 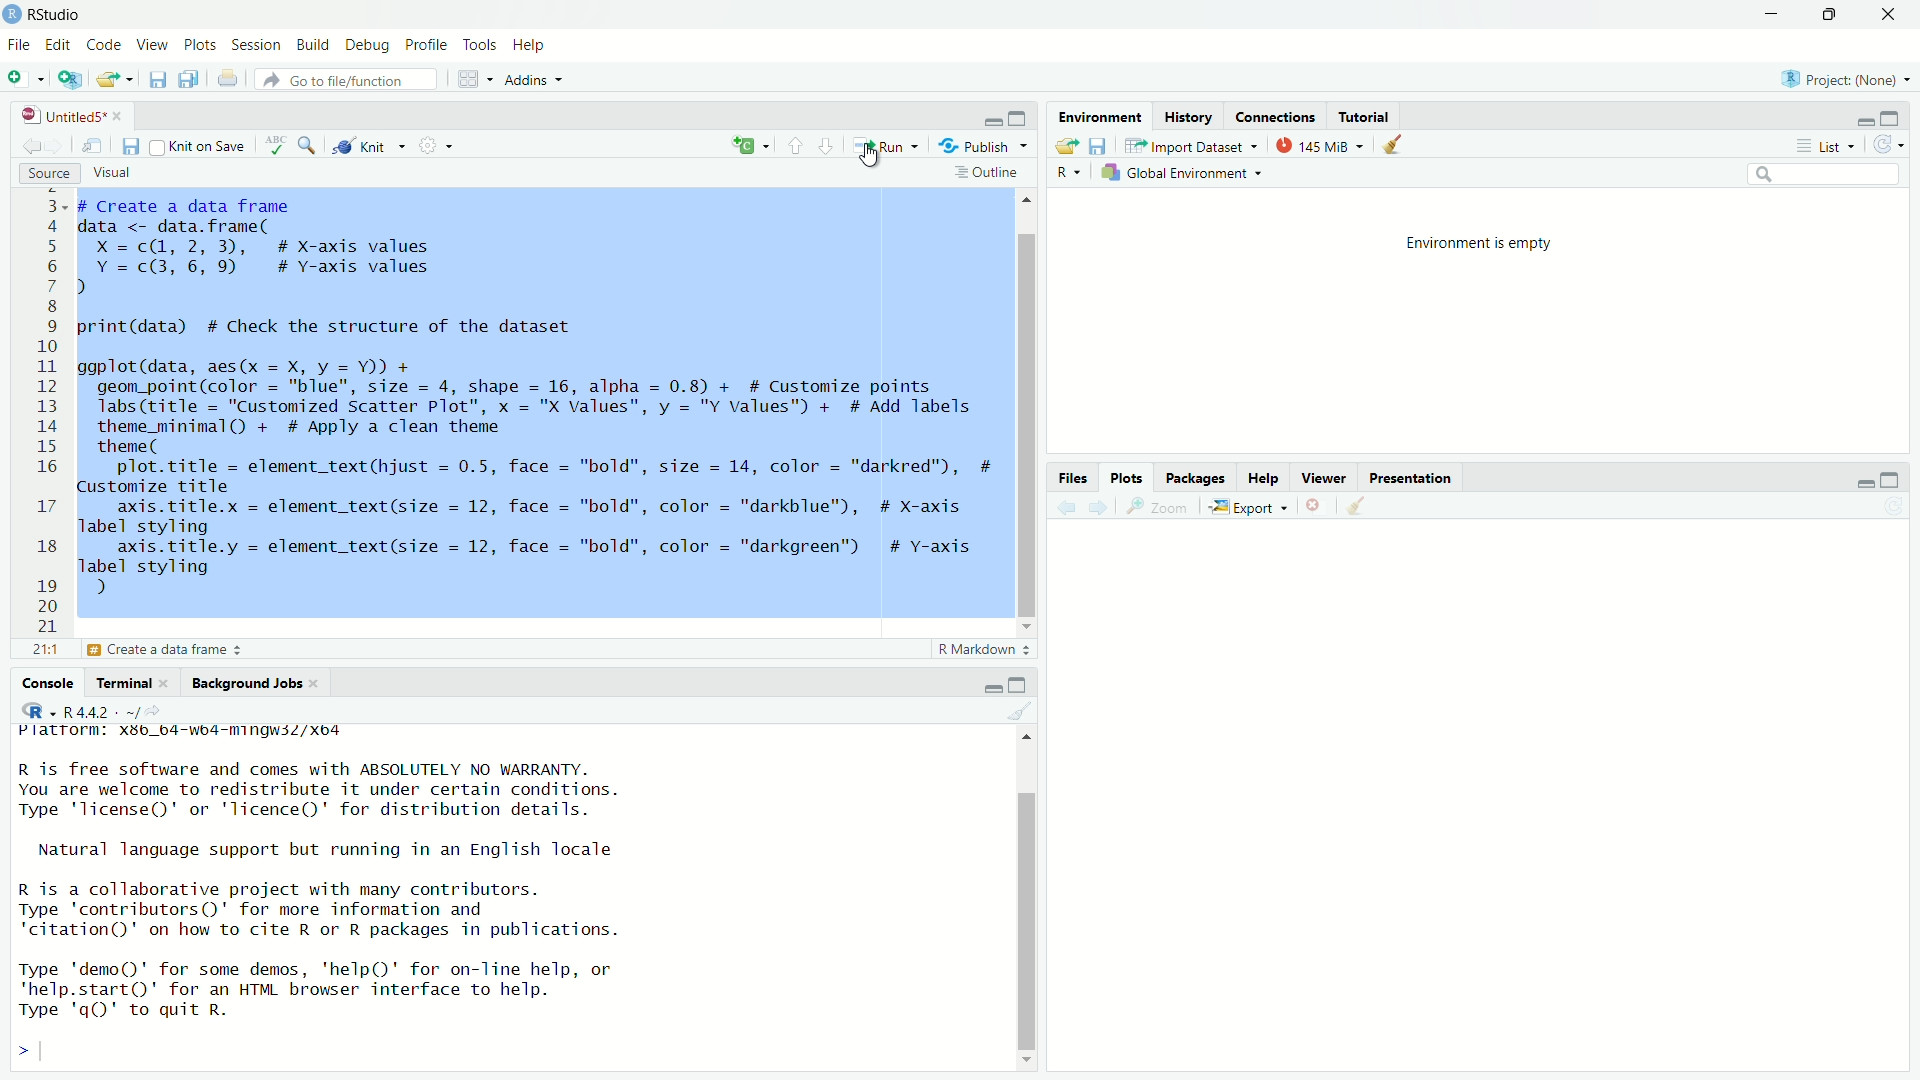 What do you see at coordinates (44, 174) in the screenshot?
I see `Source` at bounding box center [44, 174].